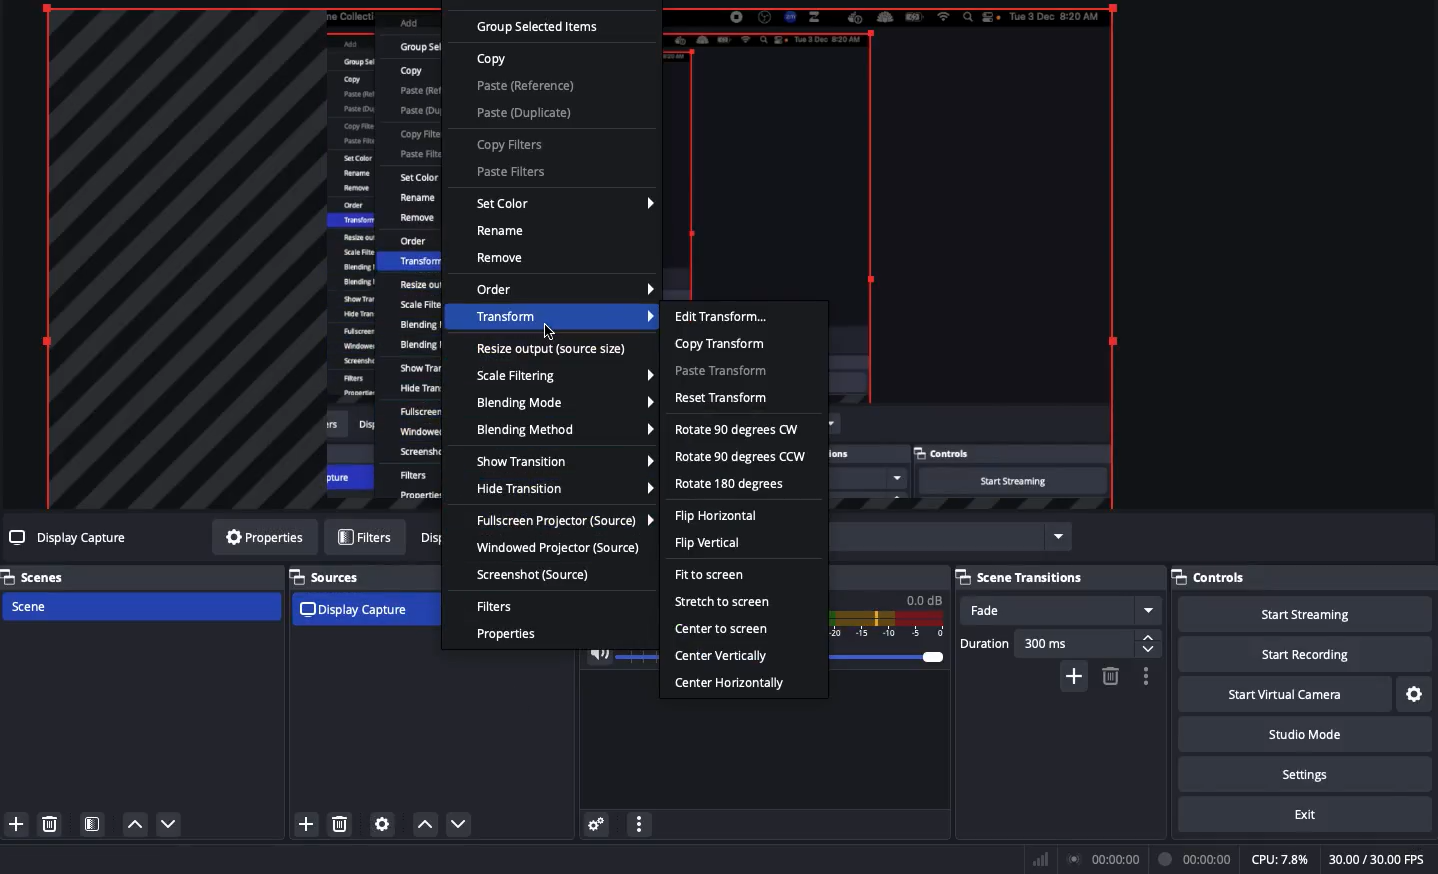  What do you see at coordinates (548, 330) in the screenshot?
I see `cursor` at bounding box center [548, 330].